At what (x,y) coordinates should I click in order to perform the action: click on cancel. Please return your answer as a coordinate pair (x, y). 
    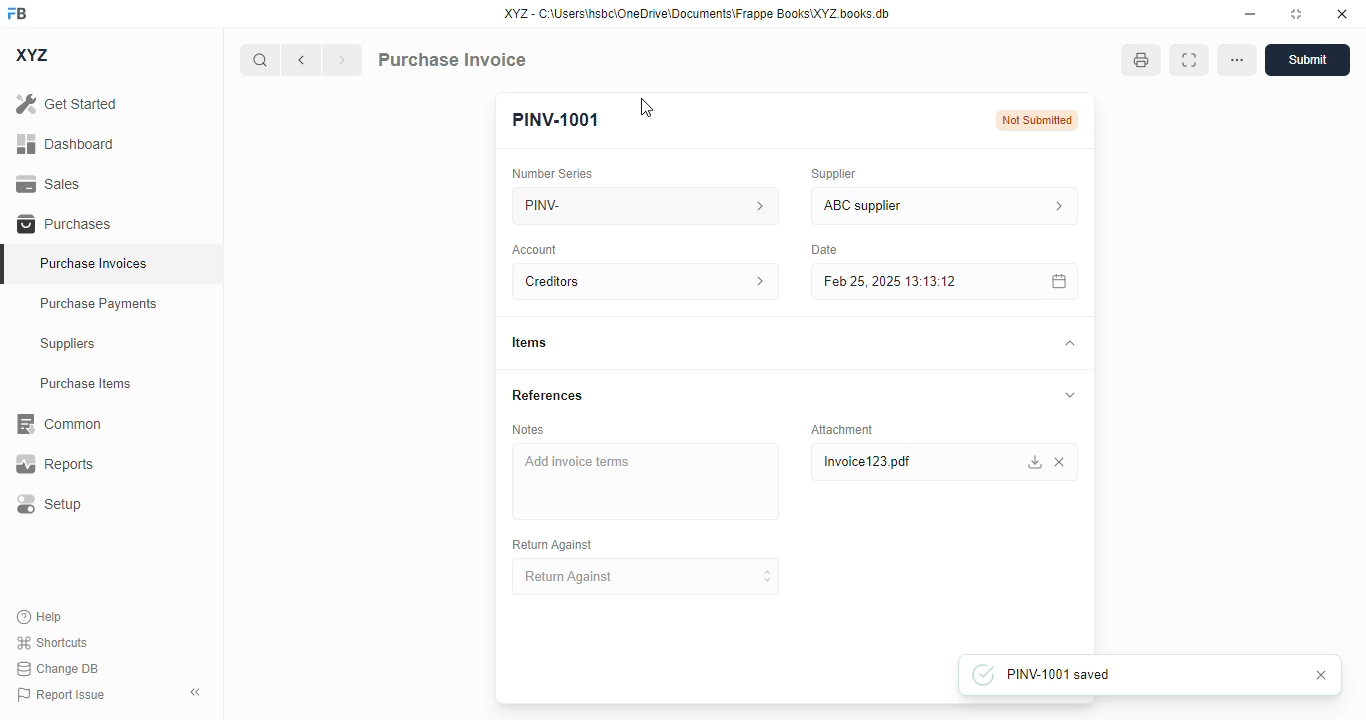
    Looking at the image, I should click on (1324, 675).